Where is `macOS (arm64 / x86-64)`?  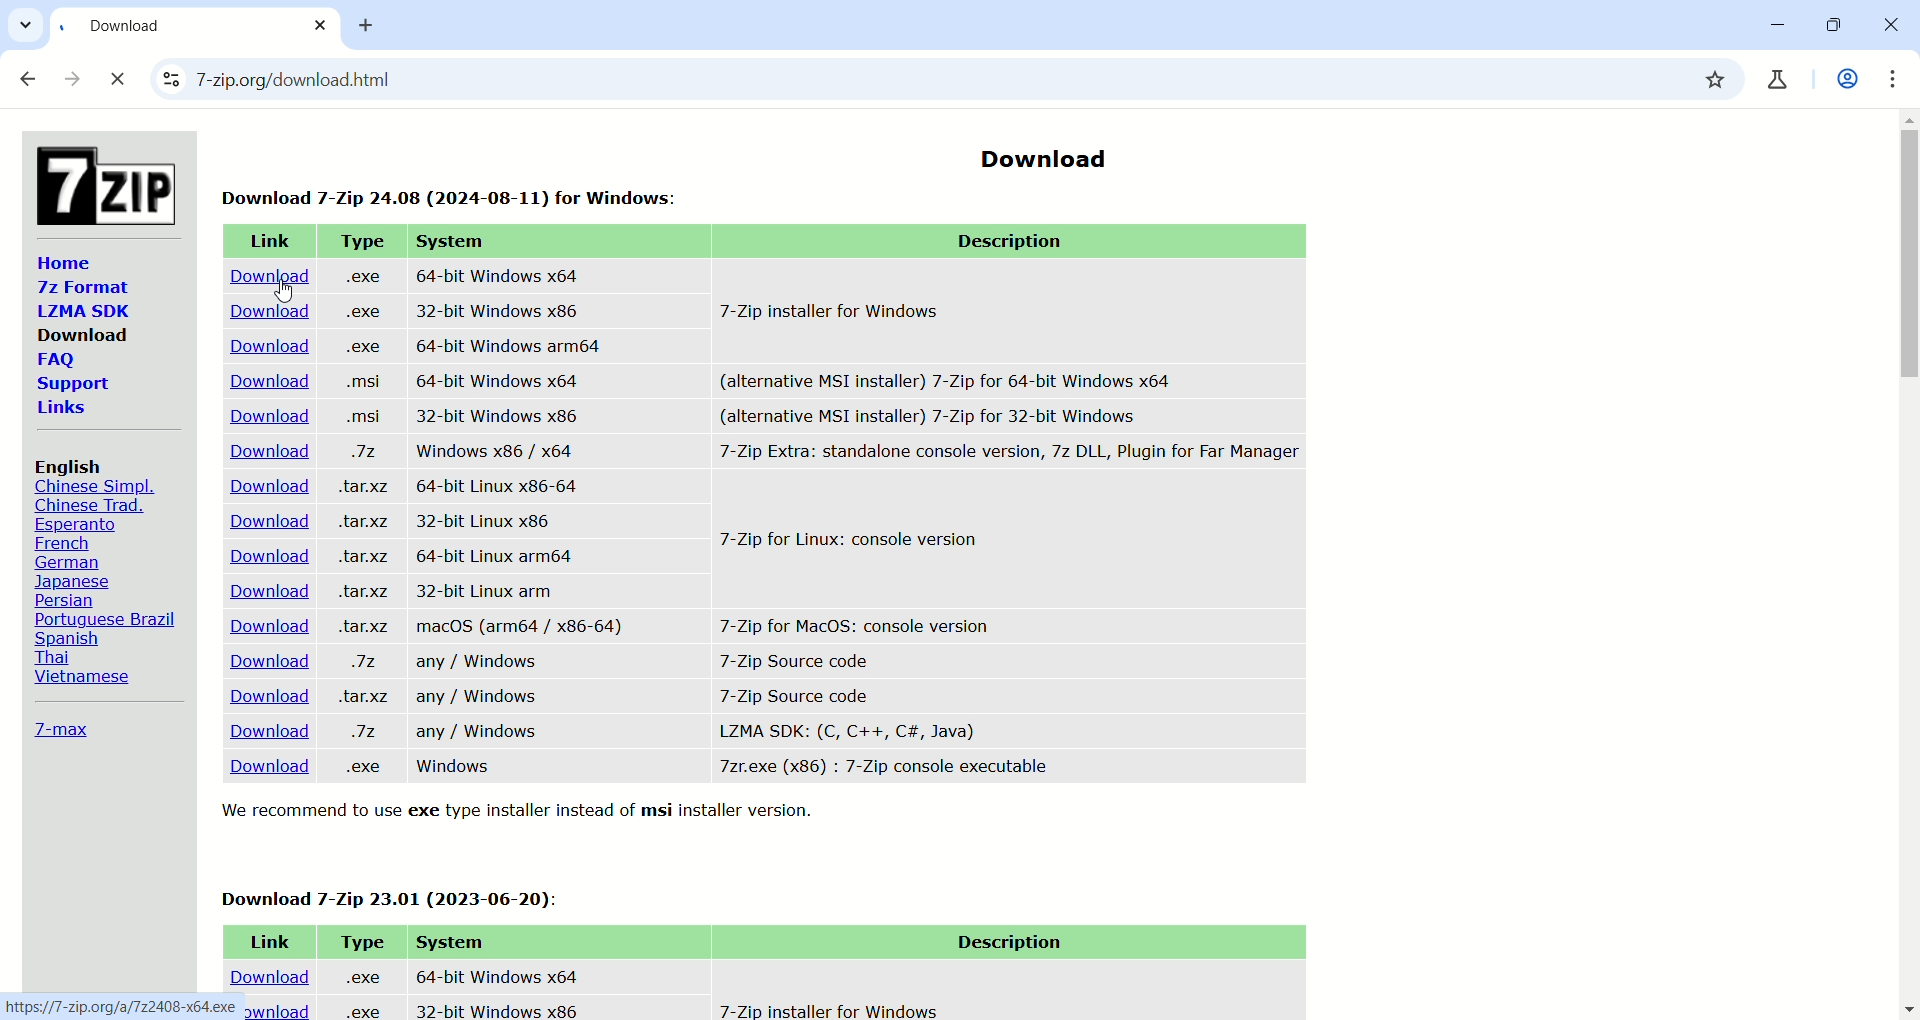 macOS (arm64 / x86-64) is located at coordinates (521, 629).